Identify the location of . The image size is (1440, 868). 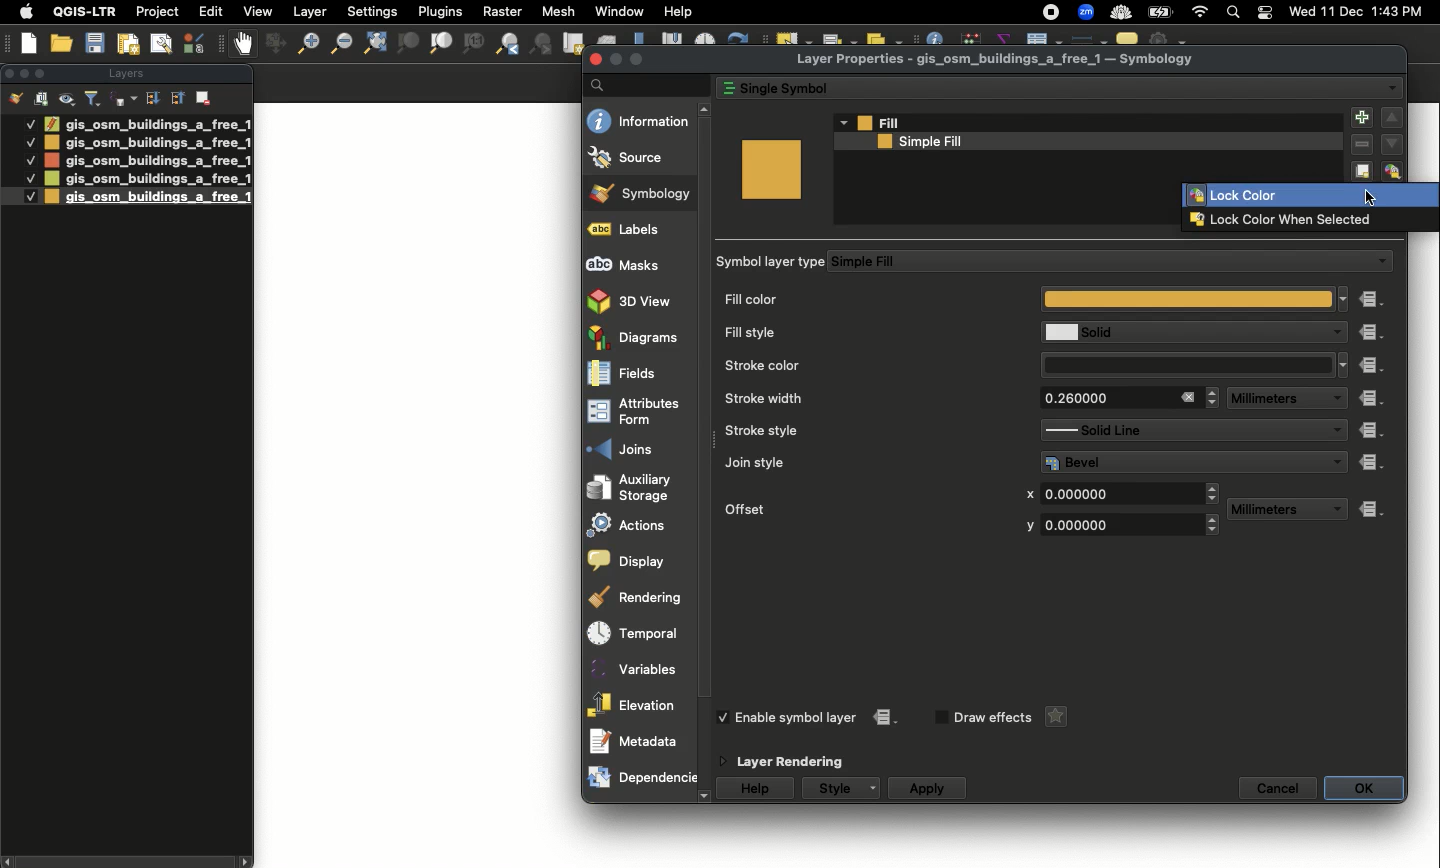
(1373, 334).